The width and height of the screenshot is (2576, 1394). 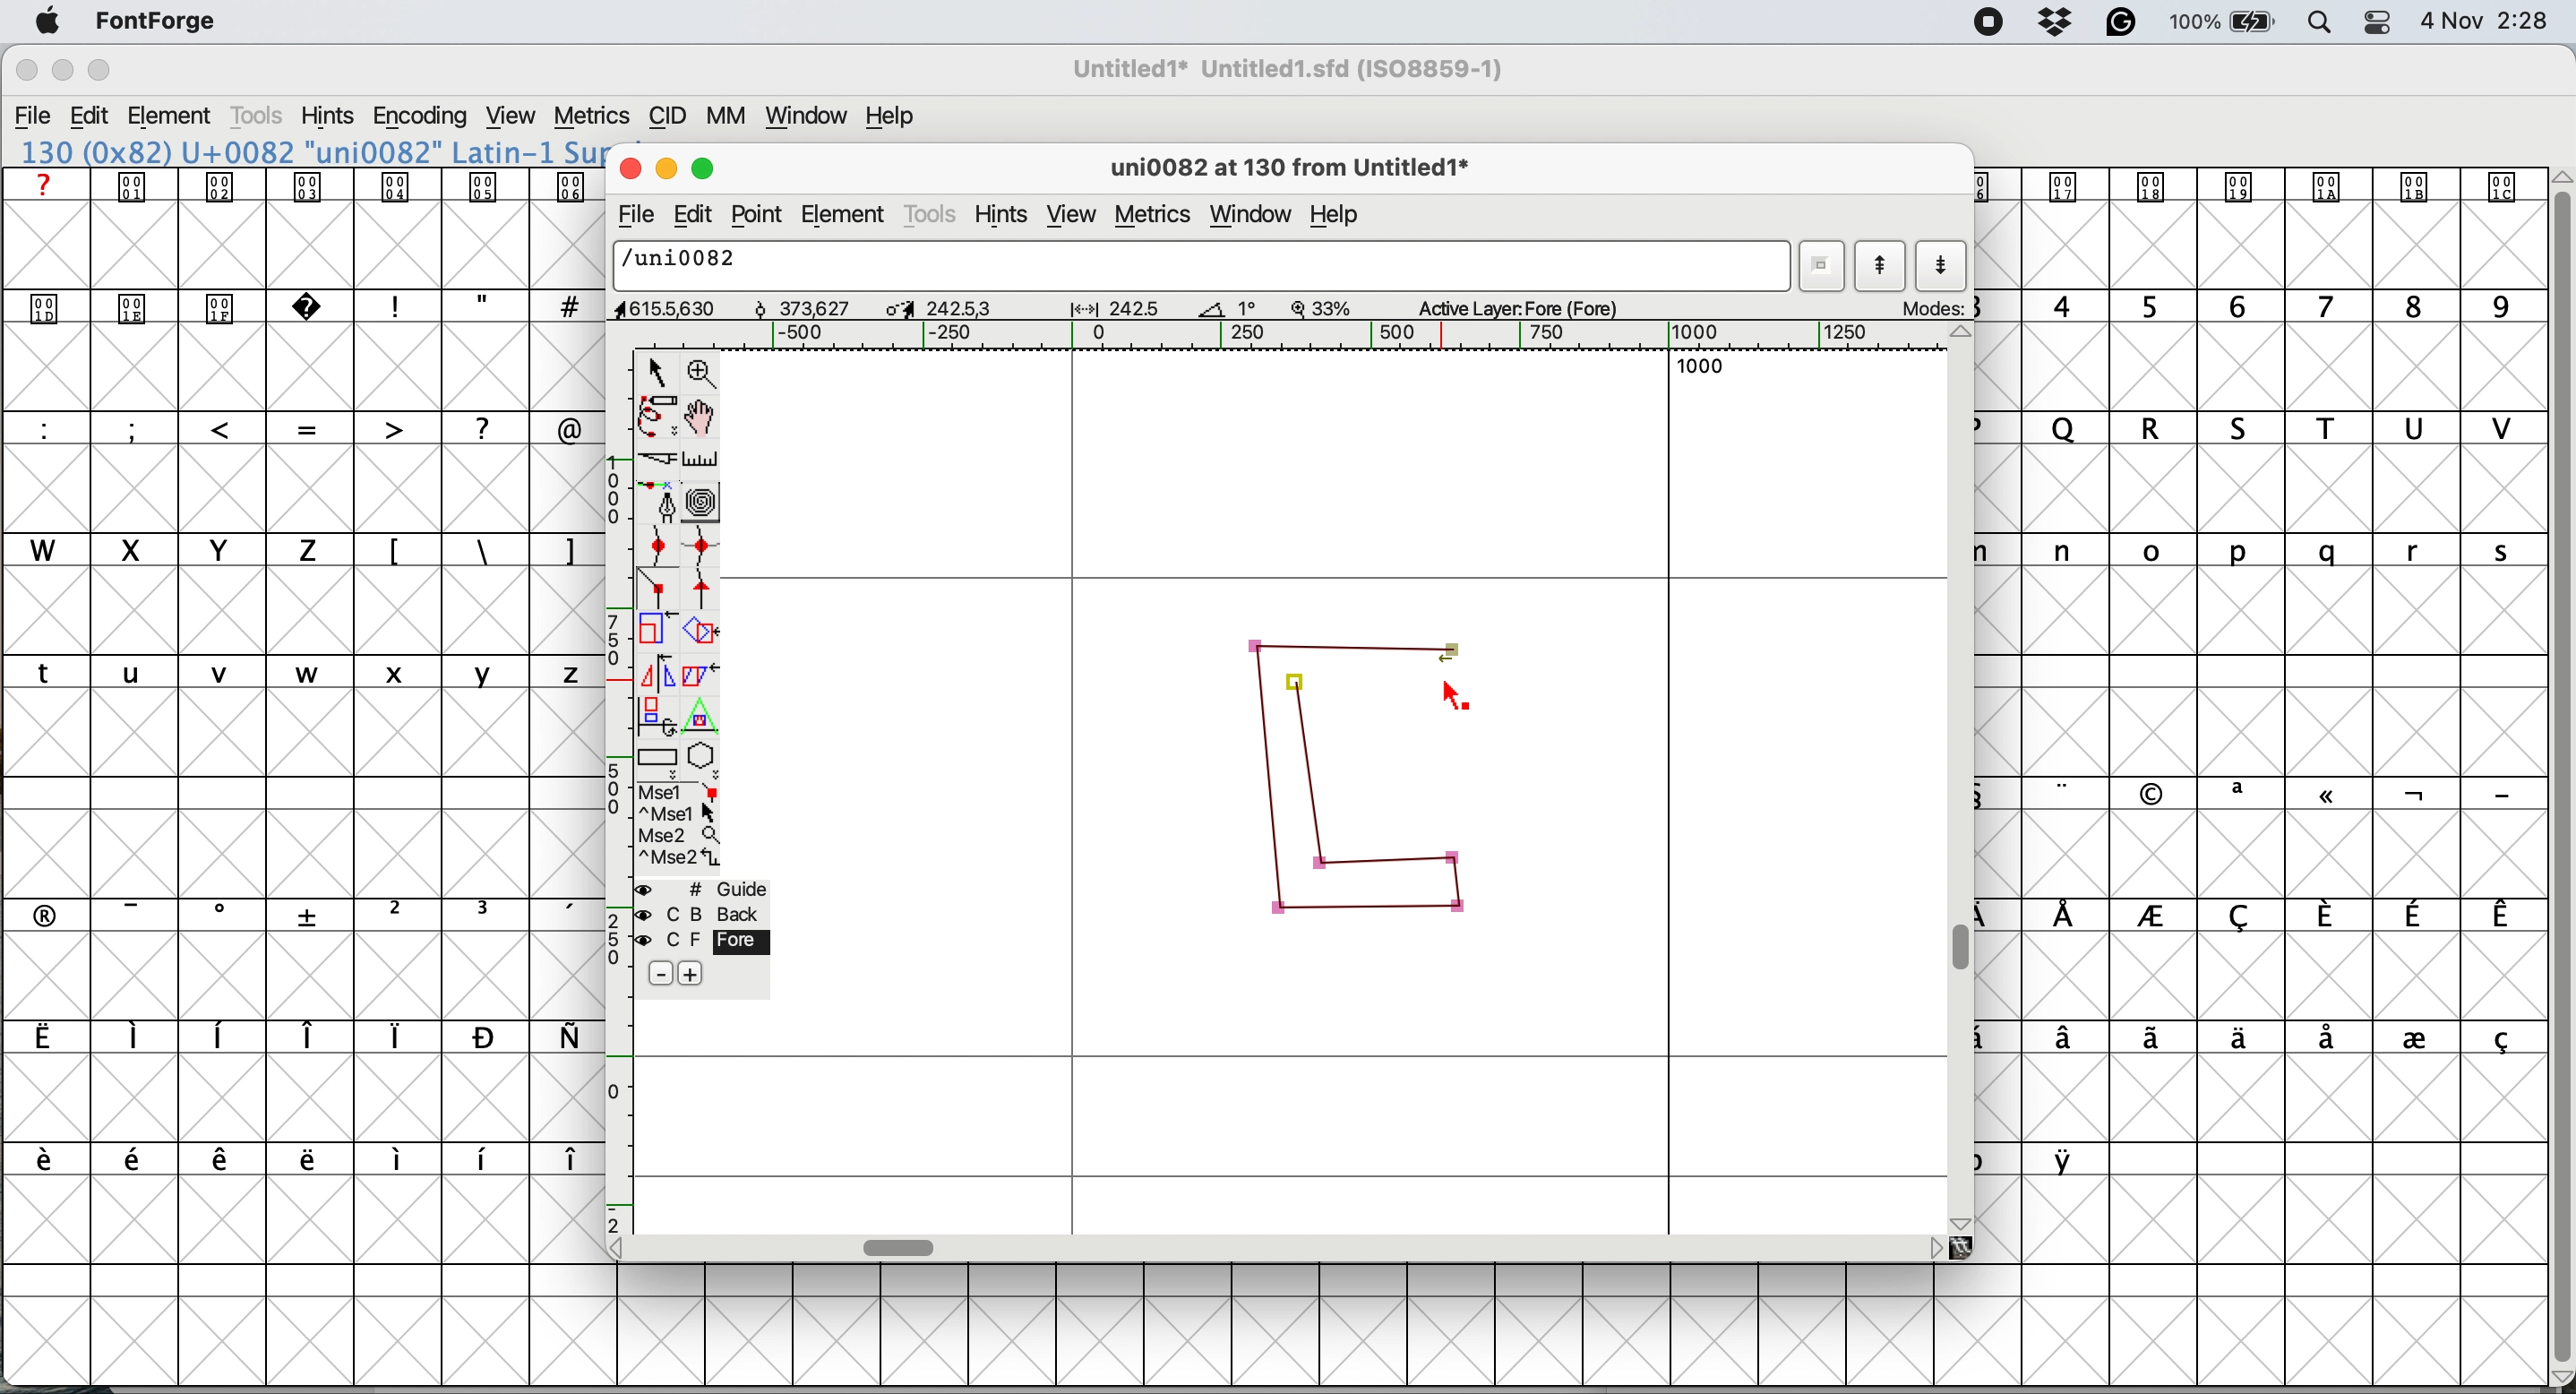 I want to click on encoding, so click(x=422, y=117).